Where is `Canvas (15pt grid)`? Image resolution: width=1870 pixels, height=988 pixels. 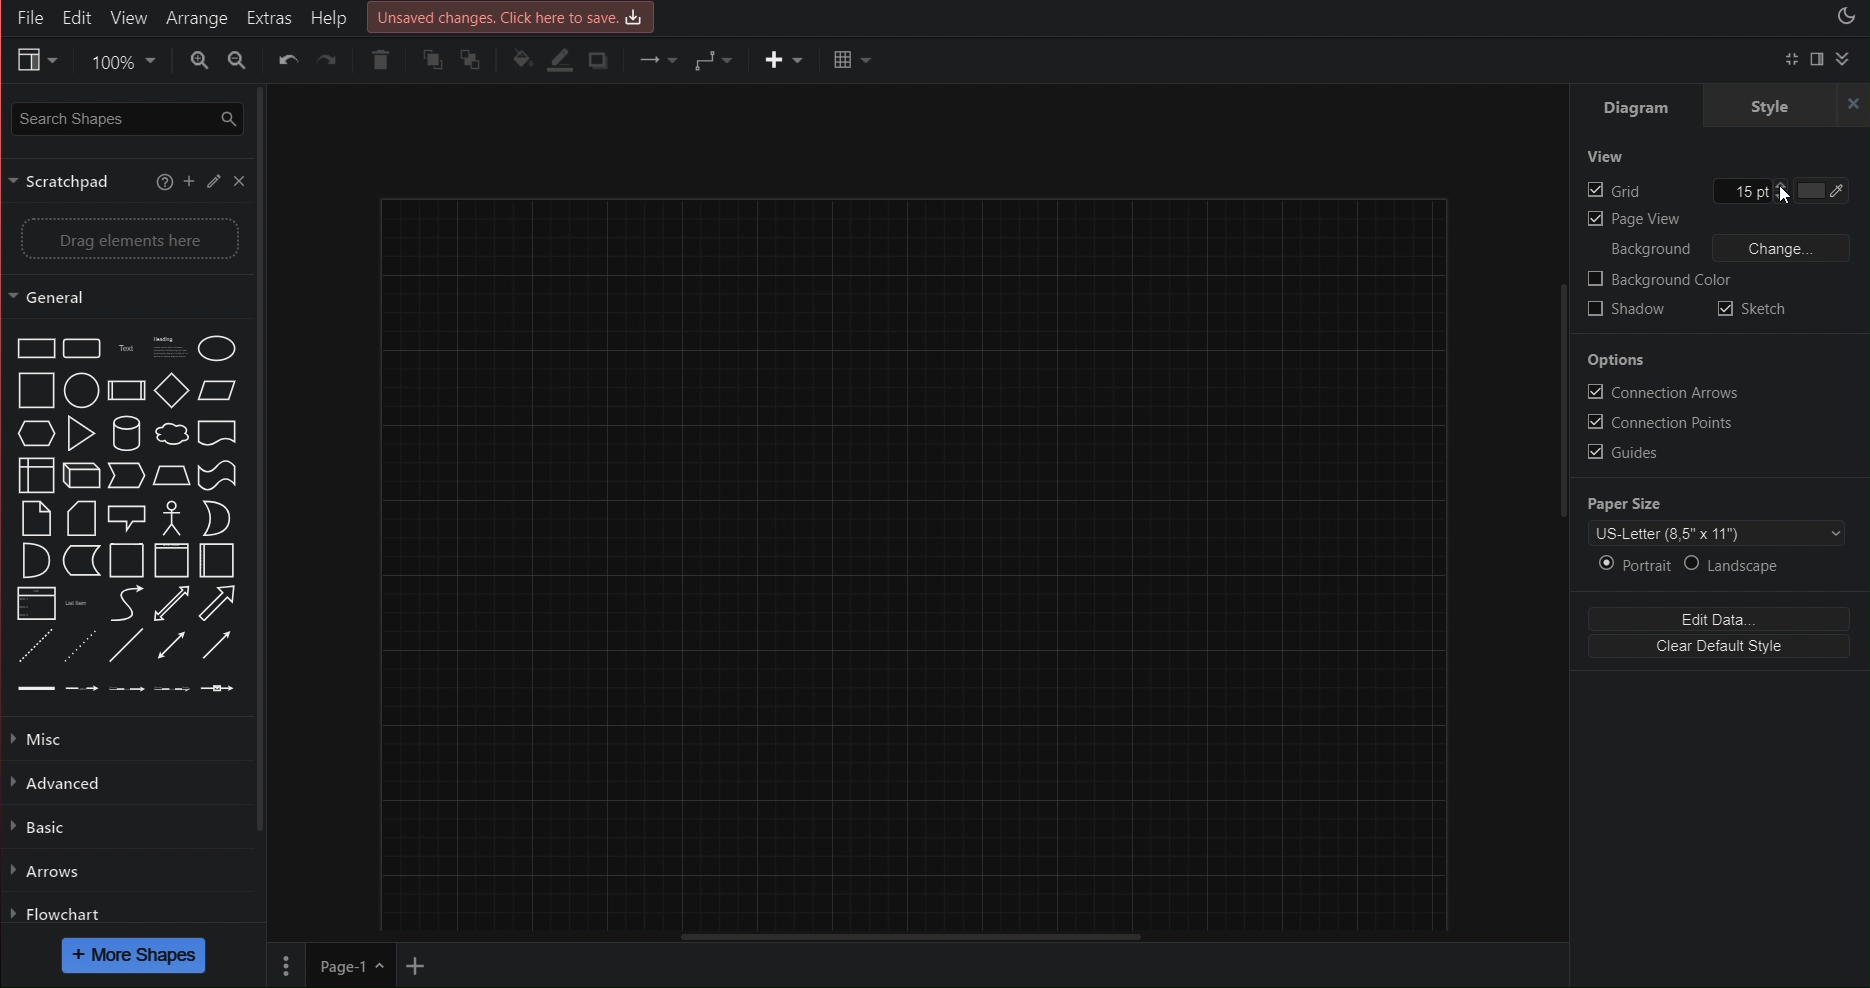
Canvas (15pt grid) is located at coordinates (958, 555).